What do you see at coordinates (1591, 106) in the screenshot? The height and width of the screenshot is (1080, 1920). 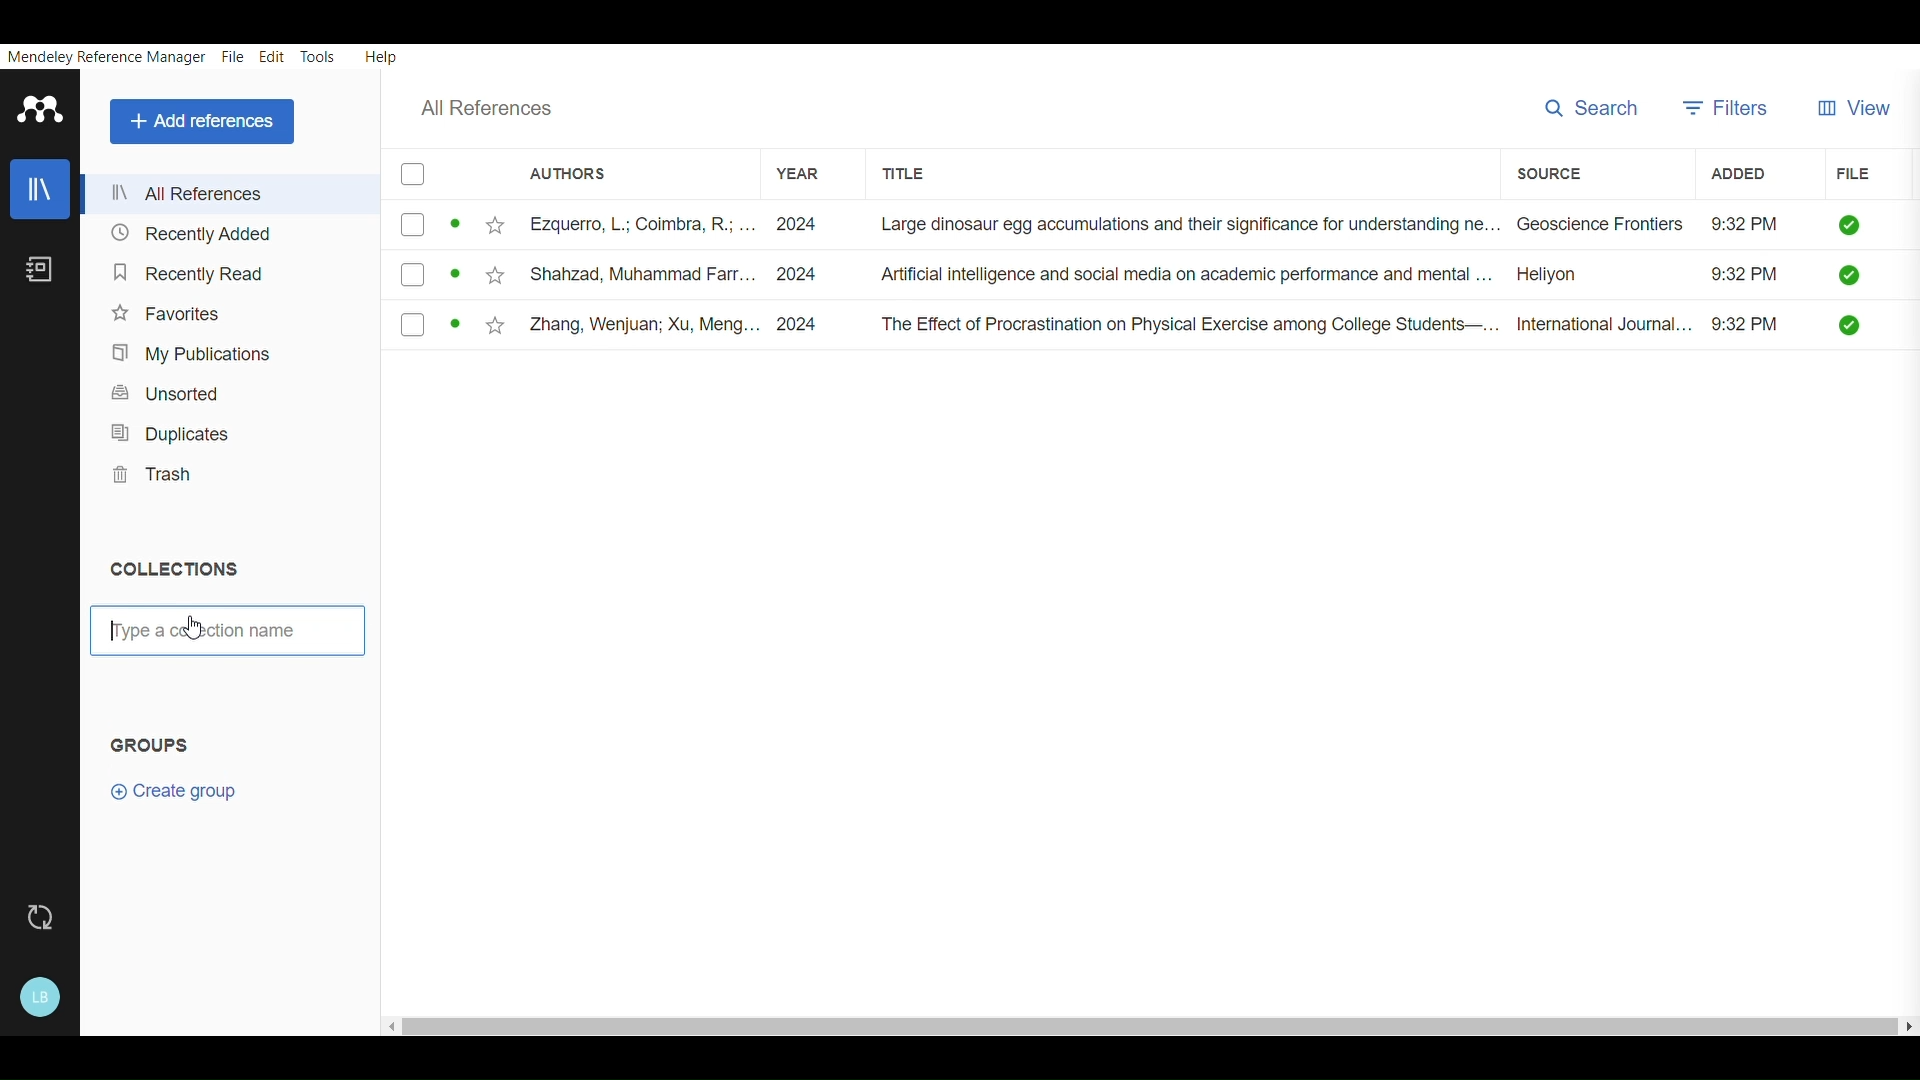 I see `Search` at bounding box center [1591, 106].